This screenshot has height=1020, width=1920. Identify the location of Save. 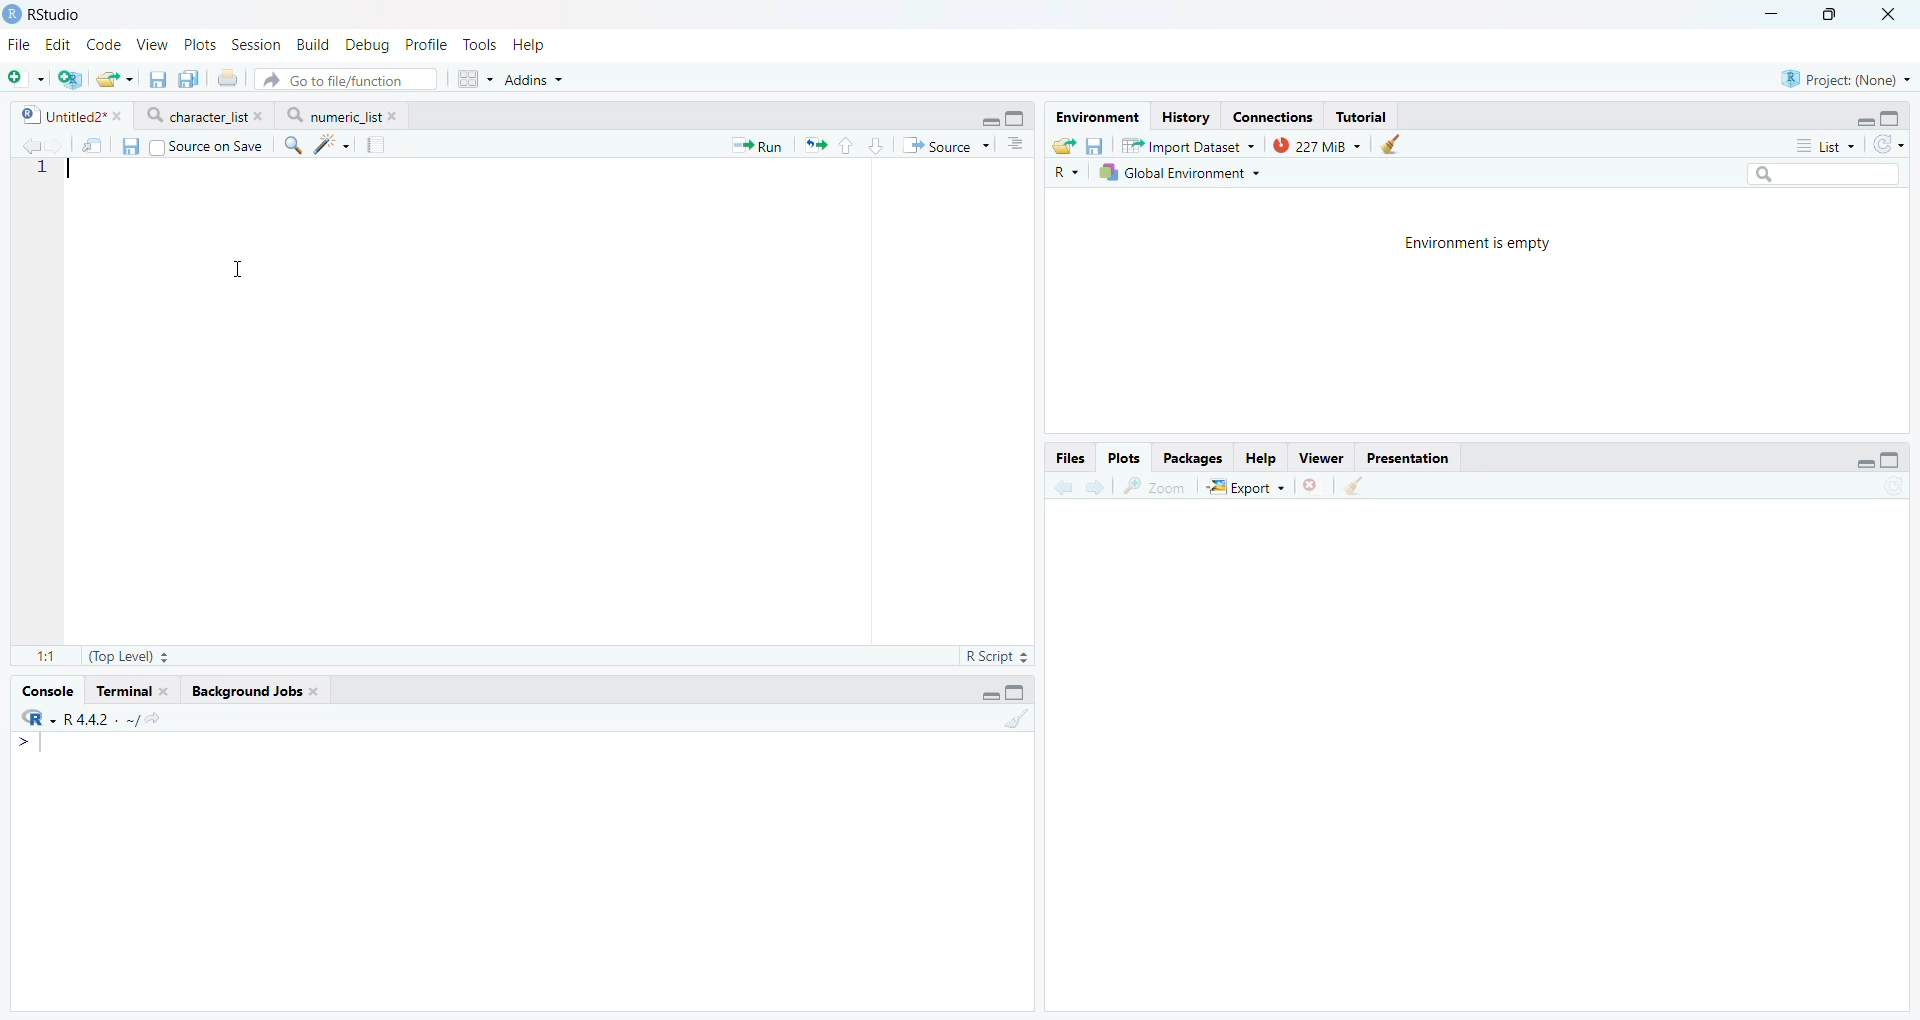
(132, 147).